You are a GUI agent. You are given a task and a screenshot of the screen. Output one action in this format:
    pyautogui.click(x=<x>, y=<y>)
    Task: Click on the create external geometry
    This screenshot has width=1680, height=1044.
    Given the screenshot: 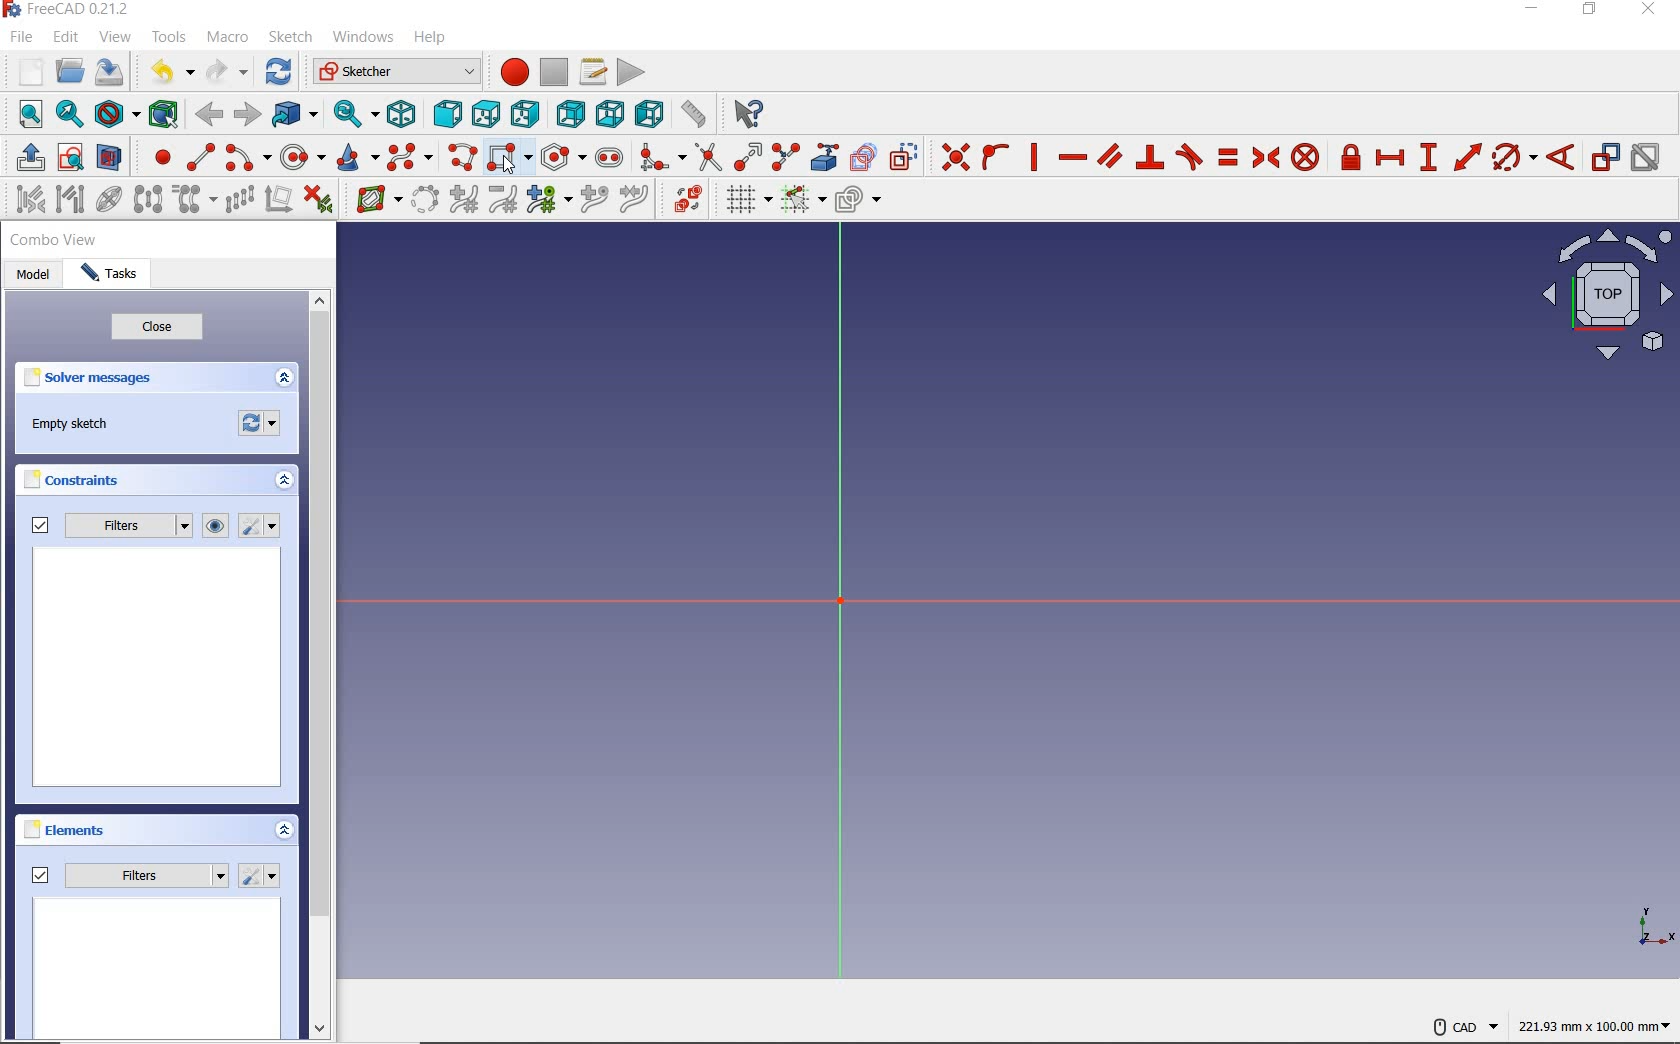 What is the action you would take?
    pyautogui.click(x=826, y=157)
    